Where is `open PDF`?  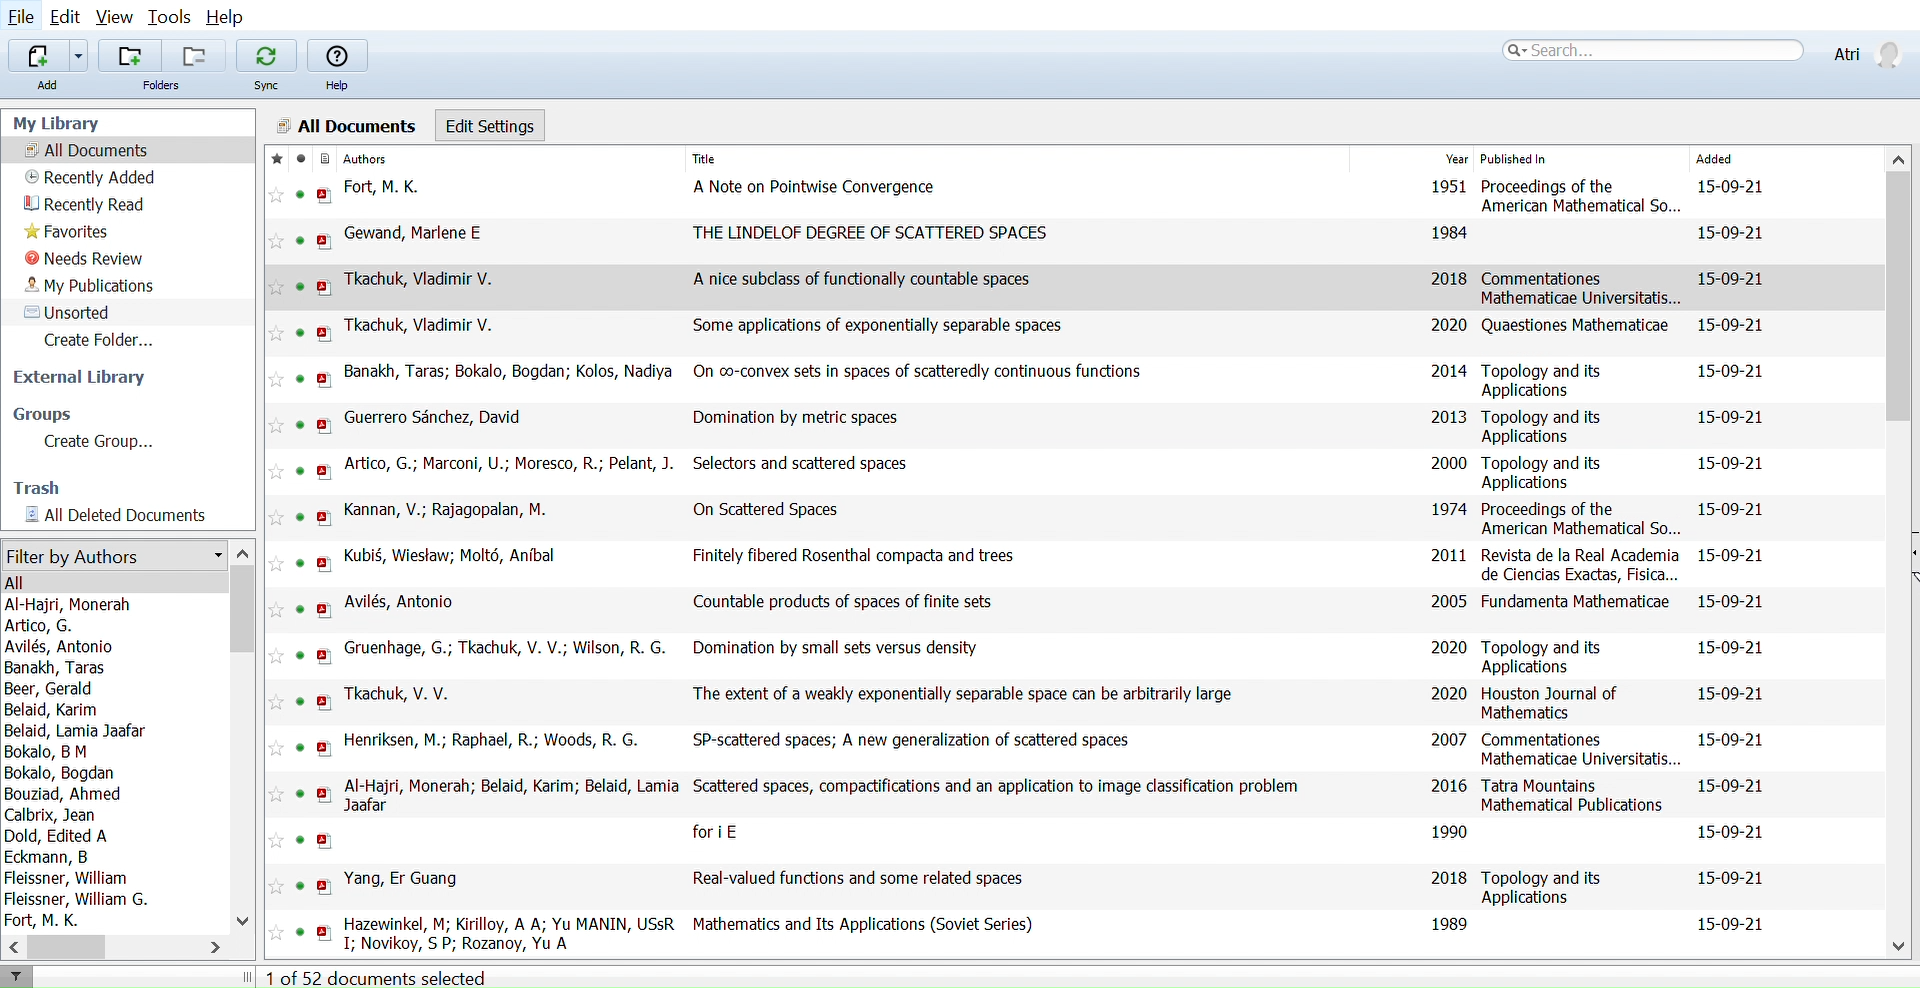
open PDF is located at coordinates (324, 472).